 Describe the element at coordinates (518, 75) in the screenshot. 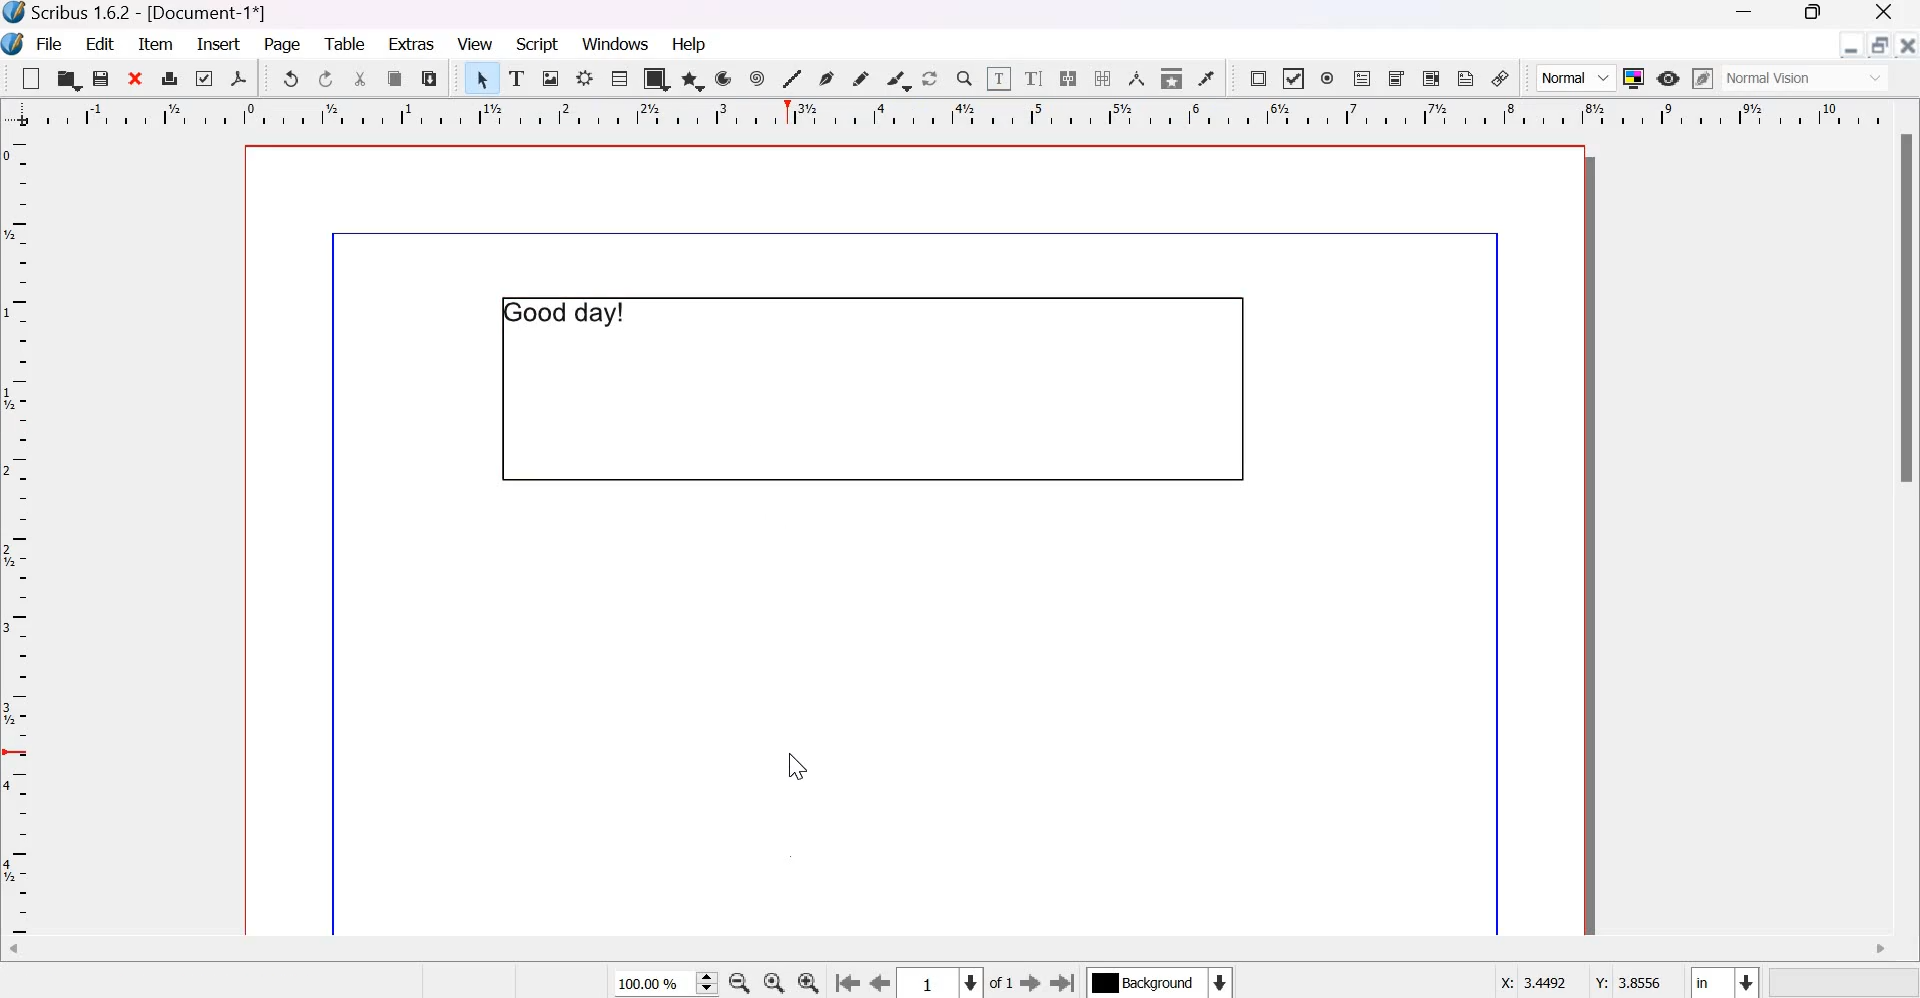

I see `text frame` at that location.